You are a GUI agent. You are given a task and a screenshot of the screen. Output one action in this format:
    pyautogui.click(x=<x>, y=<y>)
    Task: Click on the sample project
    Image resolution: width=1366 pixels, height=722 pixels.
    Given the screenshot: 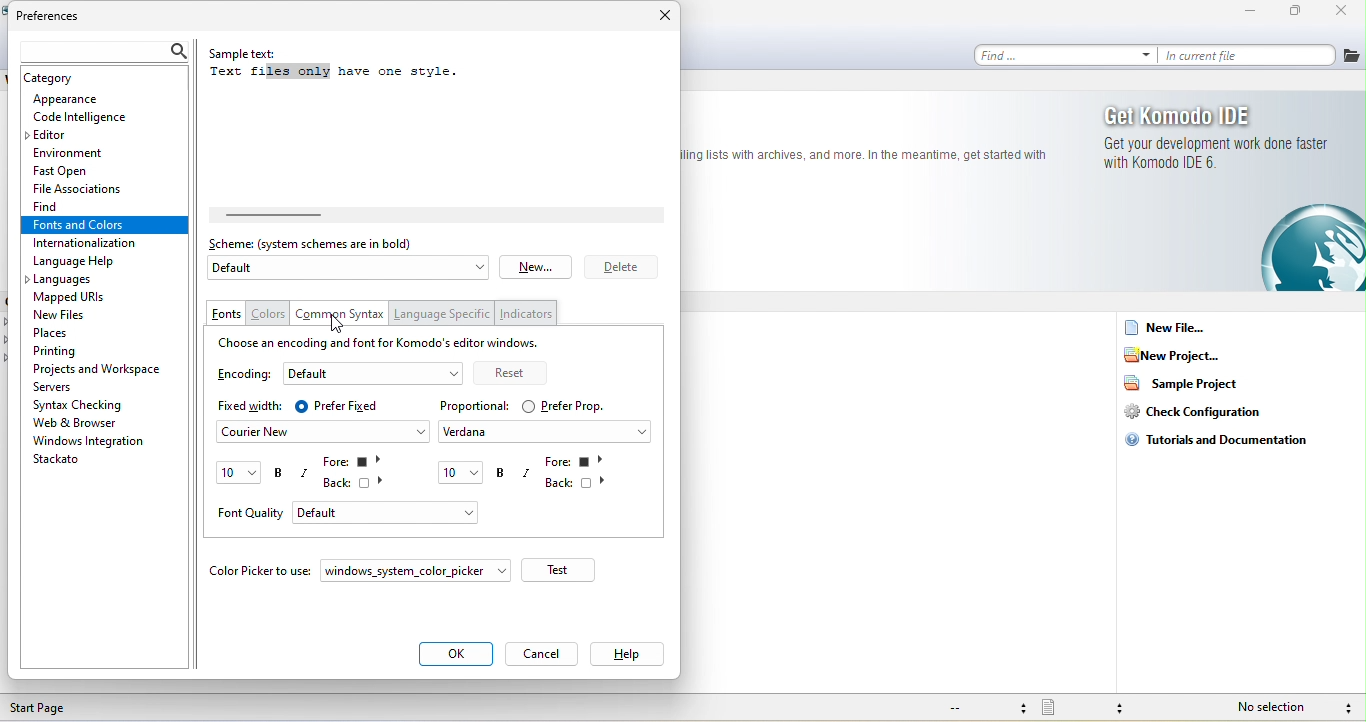 What is the action you would take?
    pyautogui.click(x=1190, y=387)
    